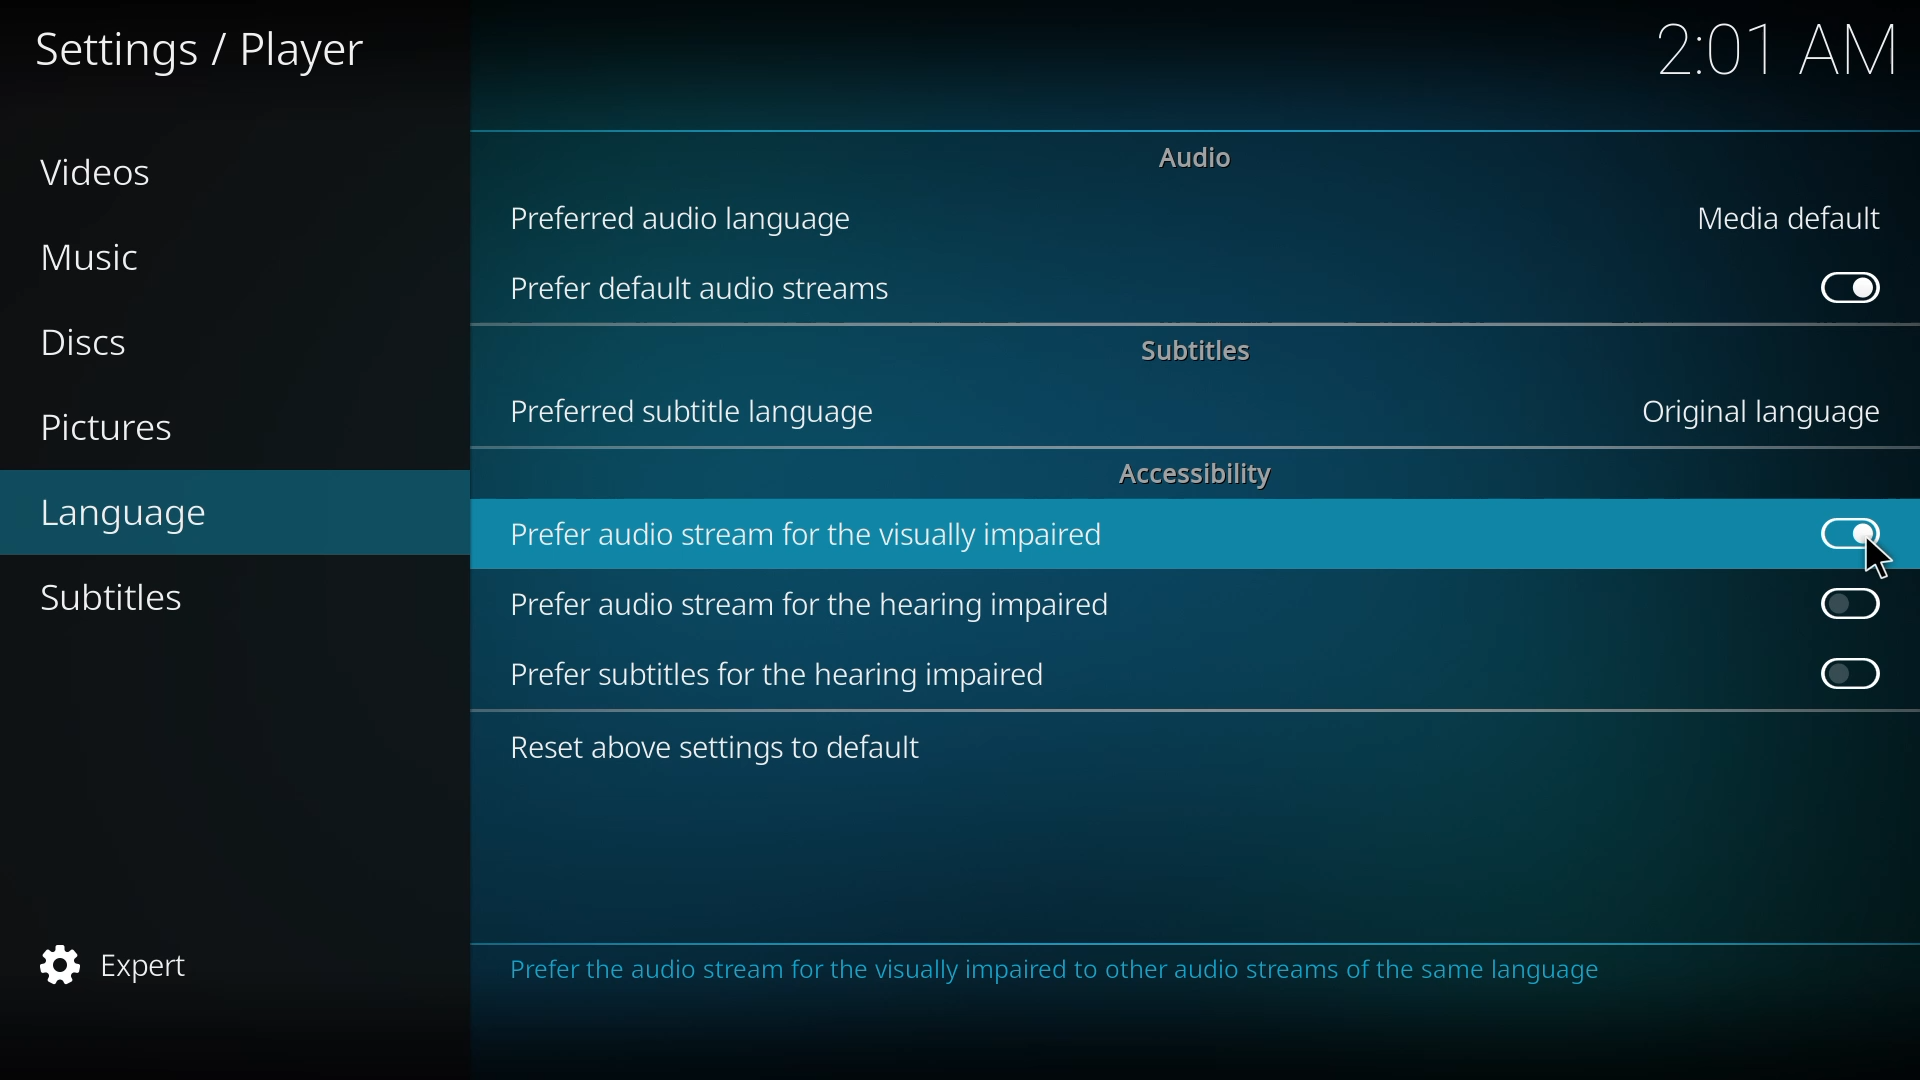  What do you see at coordinates (1063, 972) in the screenshot?
I see `info` at bounding box center [1063, 972].